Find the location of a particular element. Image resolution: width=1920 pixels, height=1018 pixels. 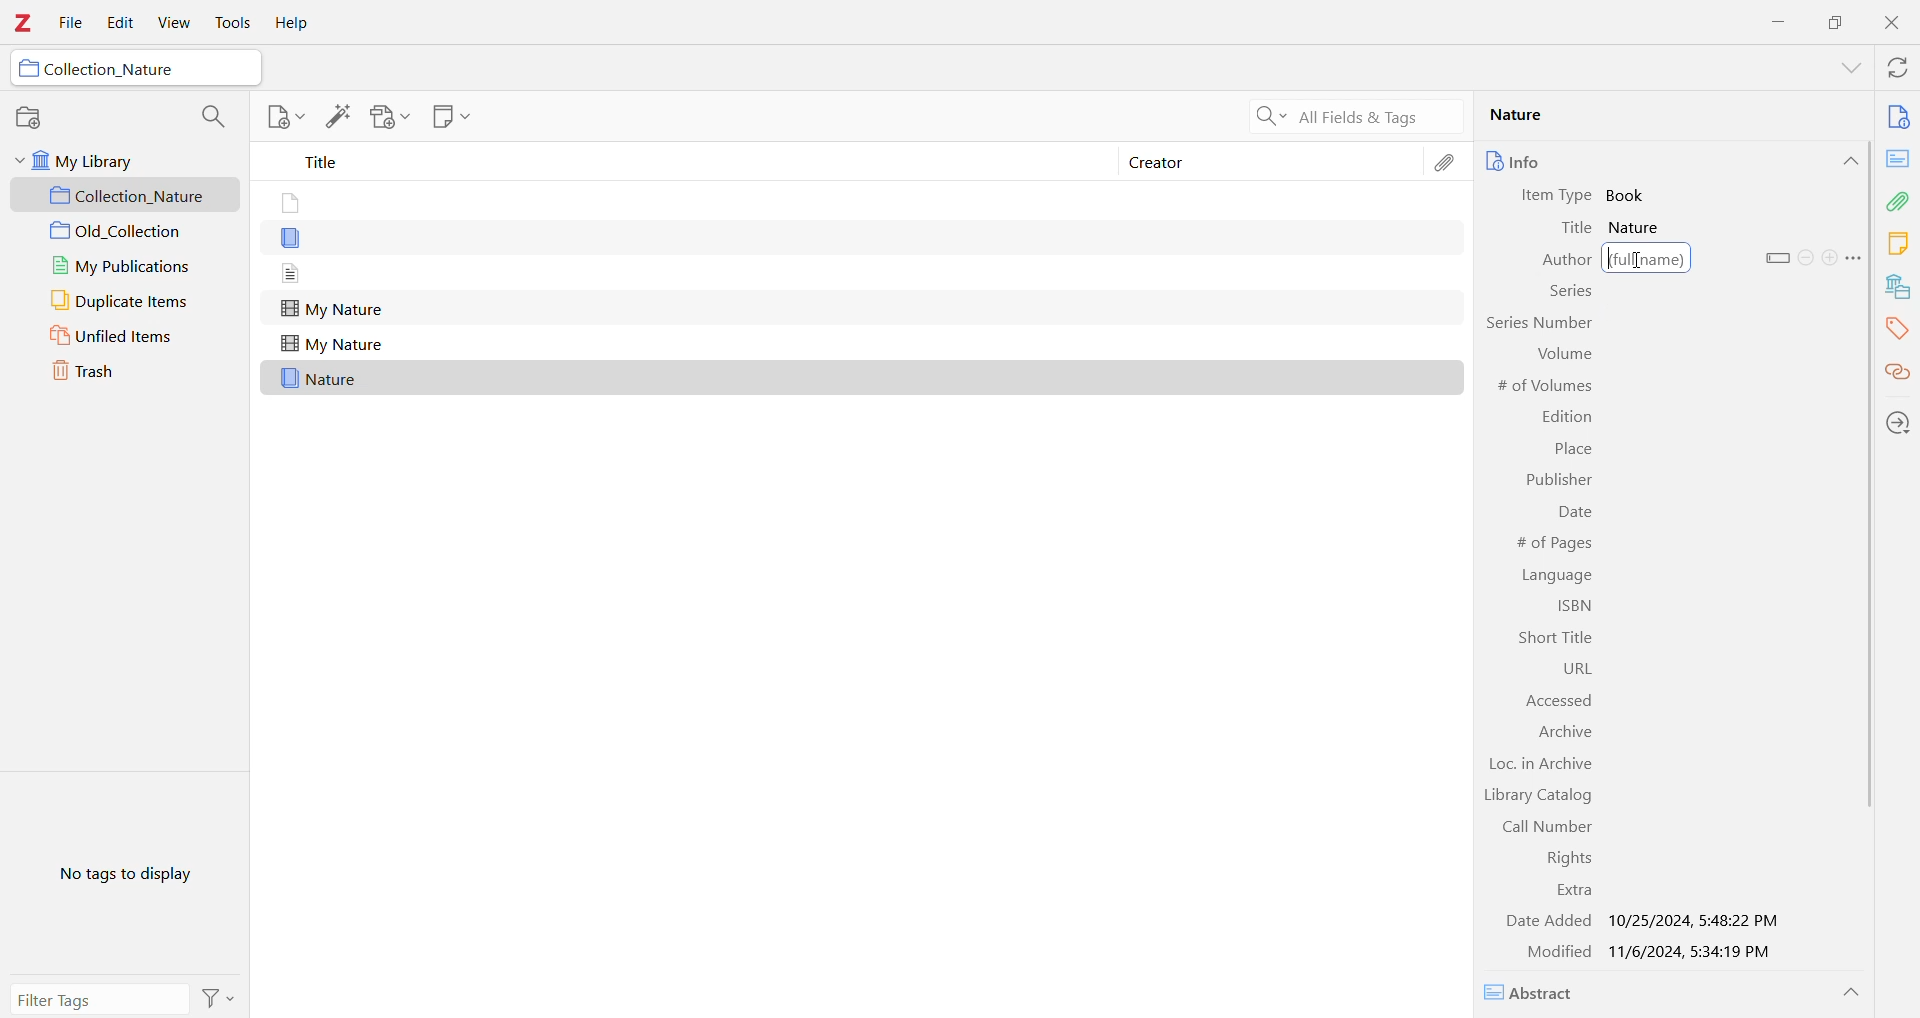

Author is located at coordinates (1554, 261).